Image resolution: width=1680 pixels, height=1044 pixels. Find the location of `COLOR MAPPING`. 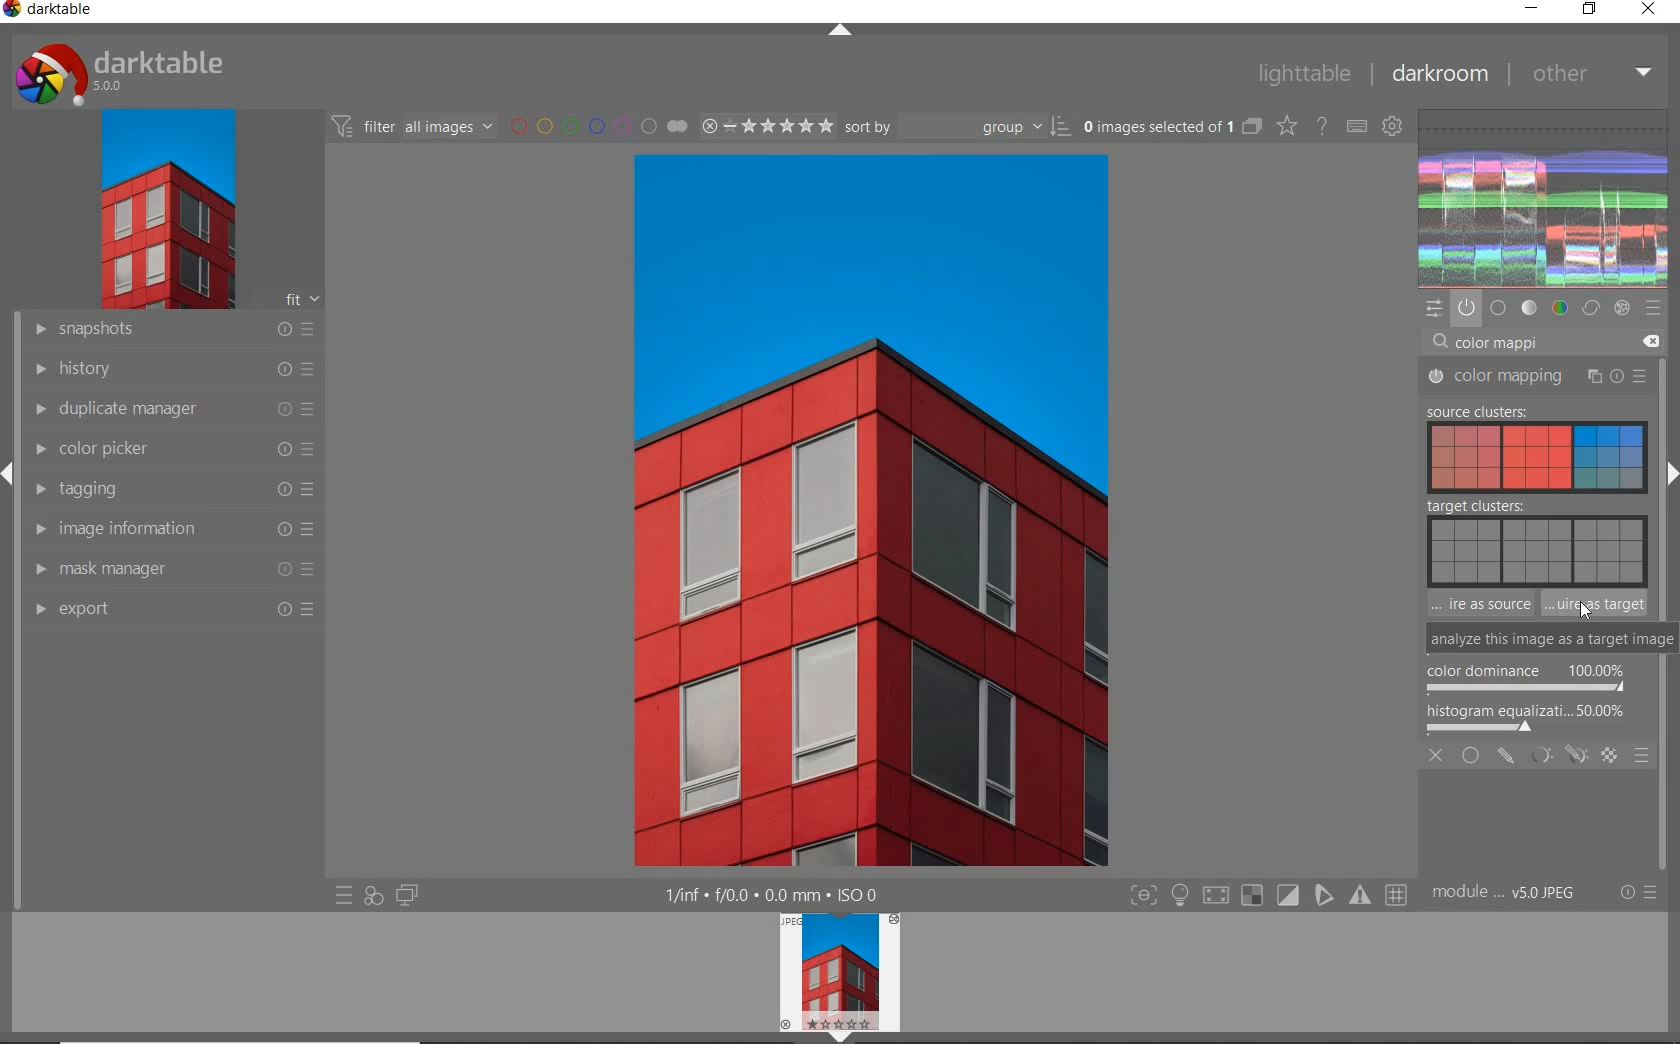

COLOR MAPPING is located at coordinates (1538, 378).